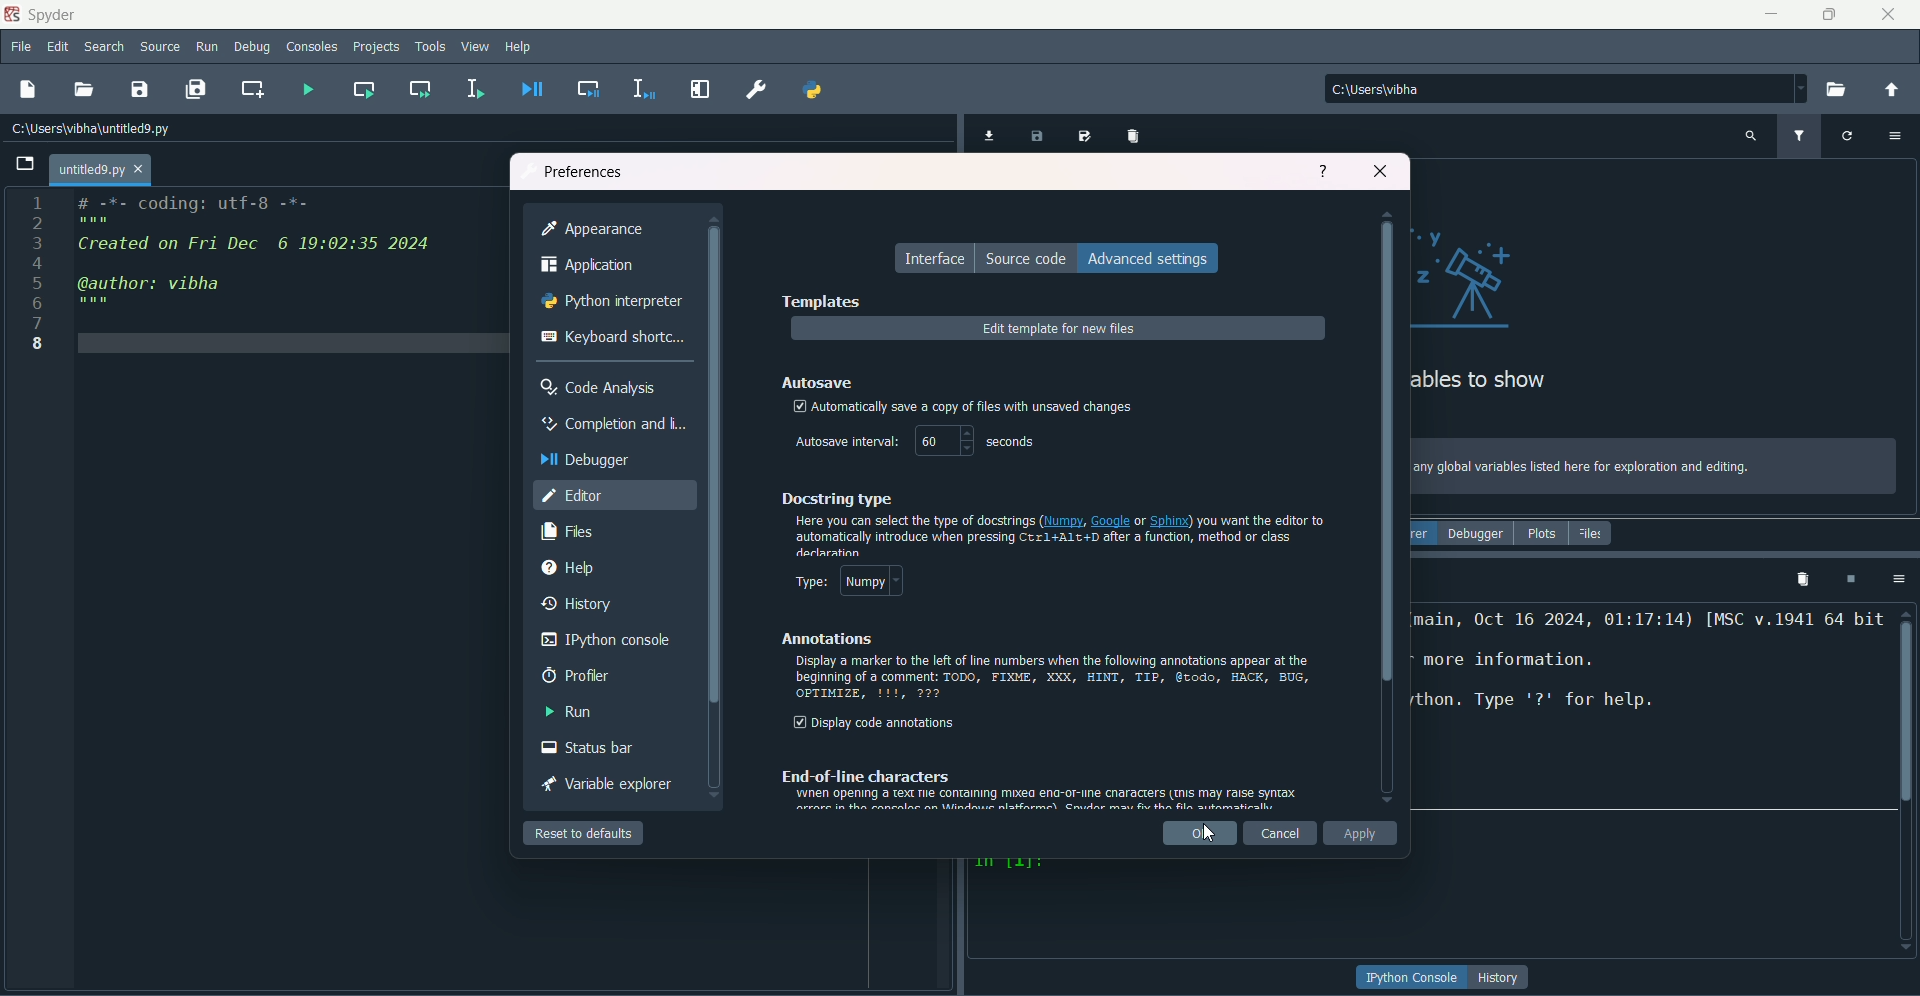 This screenshot has height=996, width=1920. Describe the element at coordinates (1592, 533) in the screenshot. I see `files` at that location.